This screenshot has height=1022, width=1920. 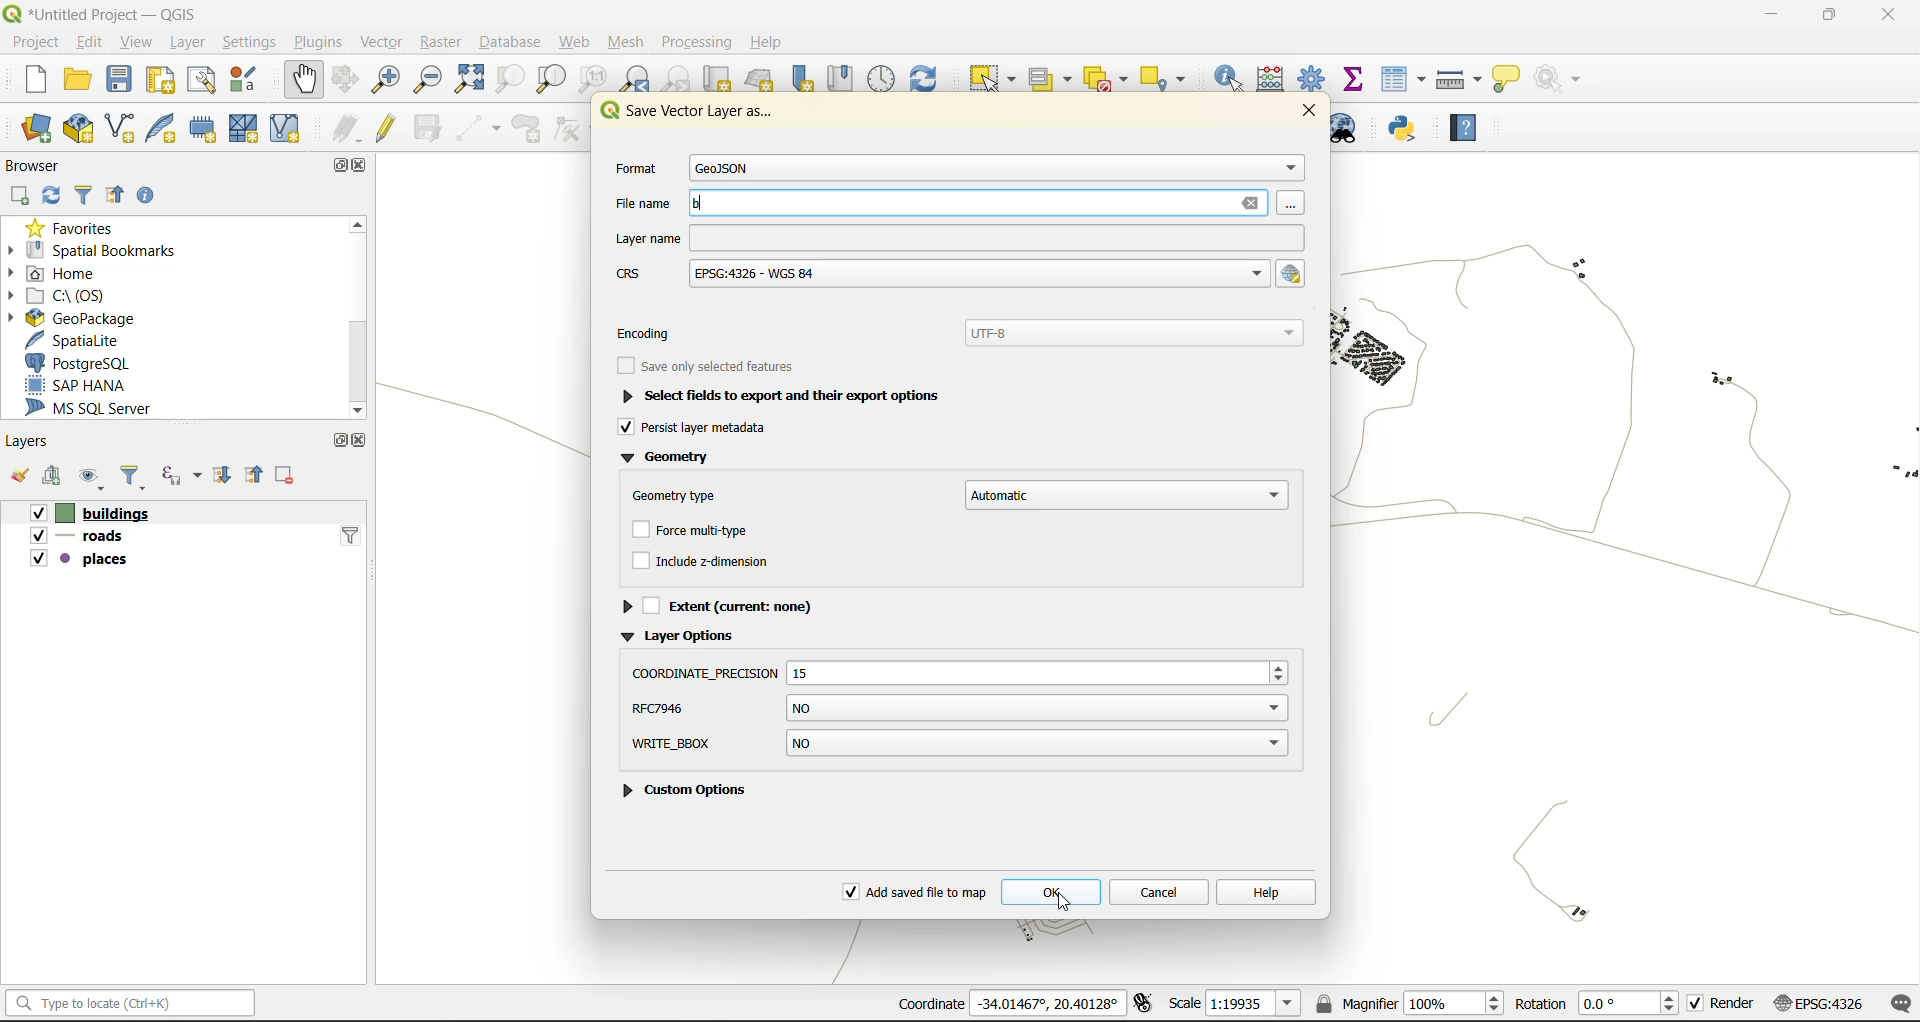 What do you see at coordinates (59, 275) in the screenshot?
I see `home` at bounding box center [59, 275].